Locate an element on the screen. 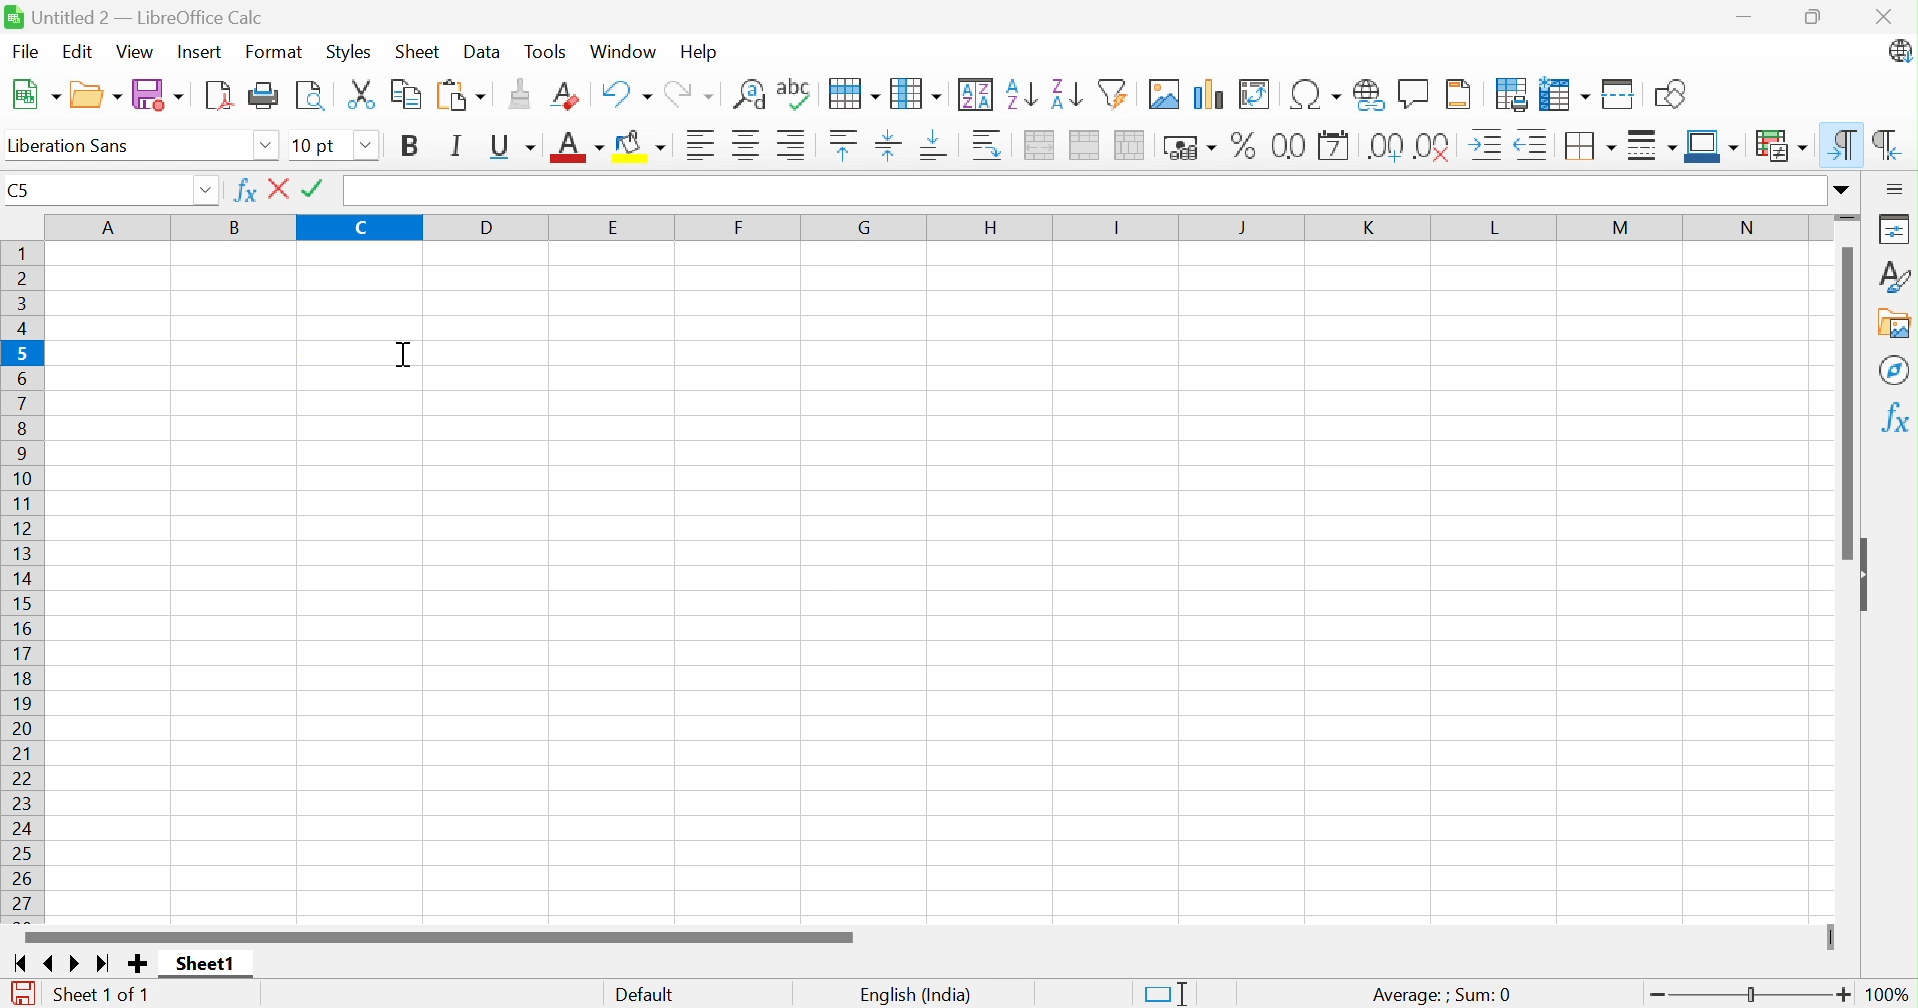  Delete decimal place is located at coordinates (1434, 147).